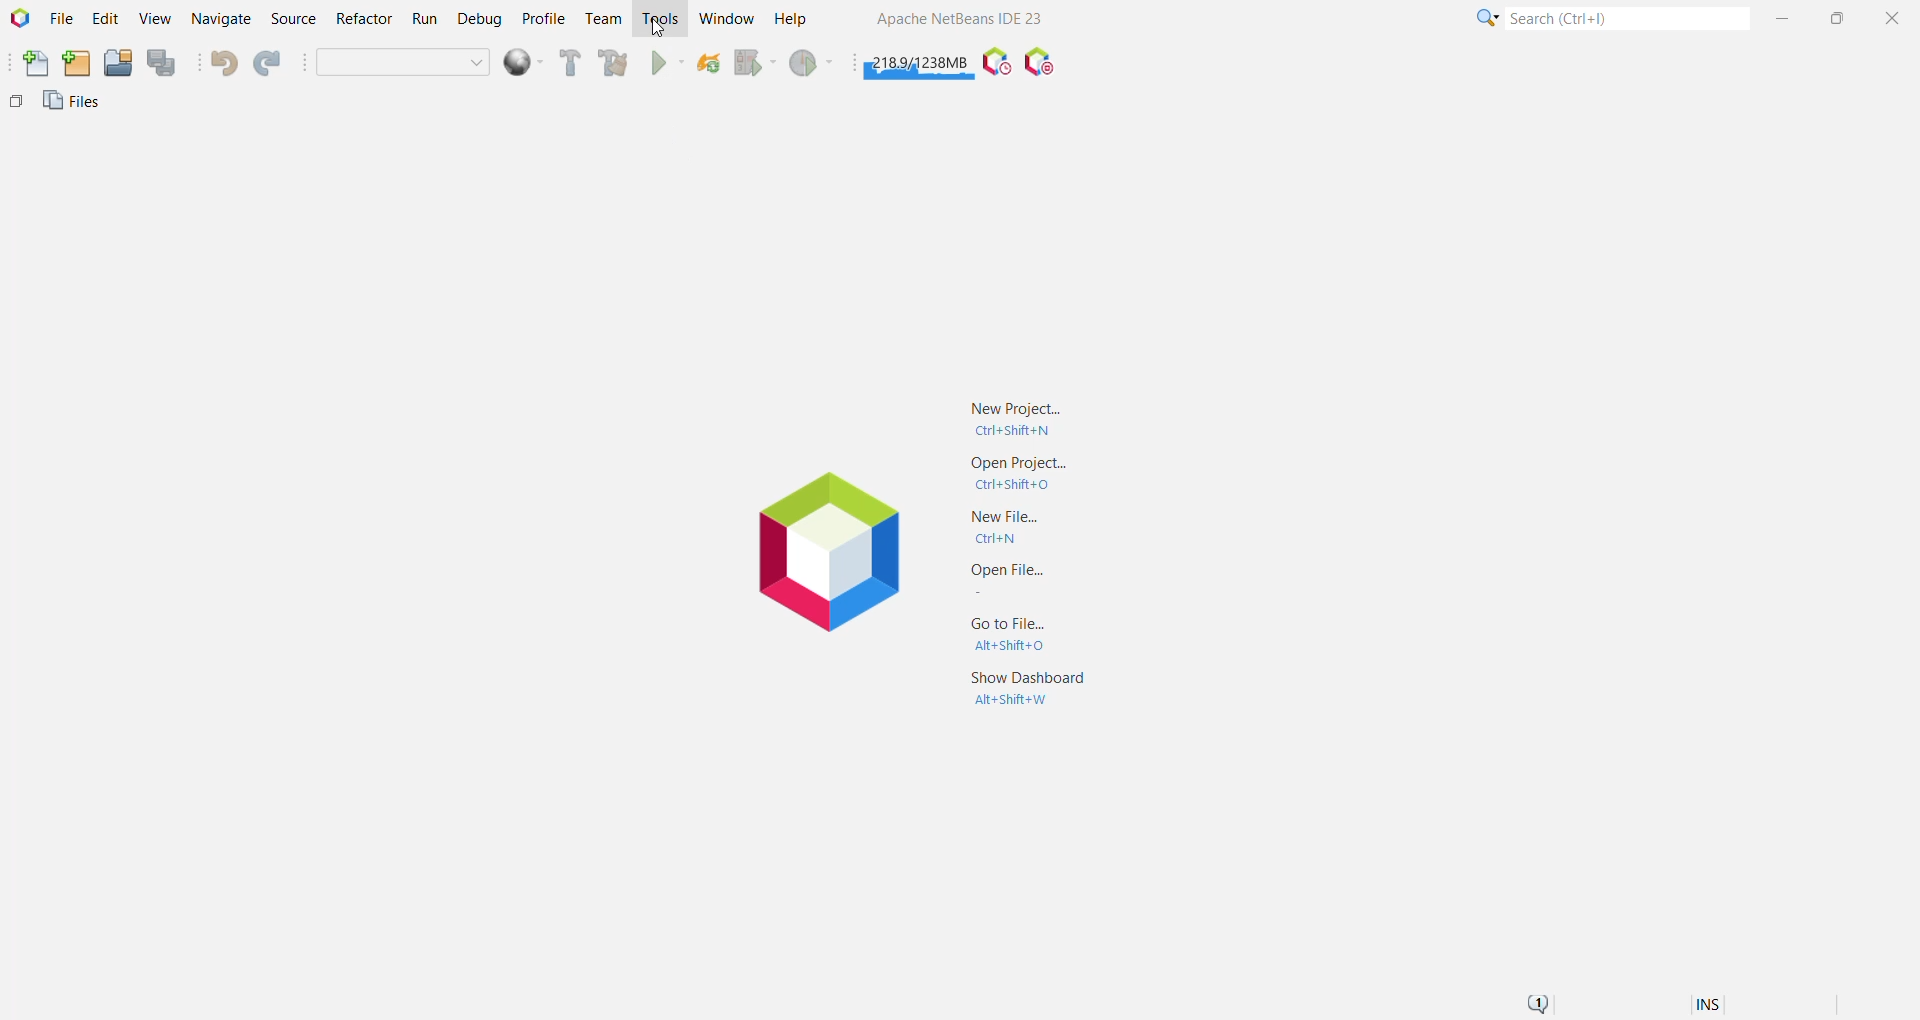 Image resolution: width=1920 pixels, height=1020 pixels. Describe the element at coordinates (76, 64) in the screenshot. I see `New Project` at that location.